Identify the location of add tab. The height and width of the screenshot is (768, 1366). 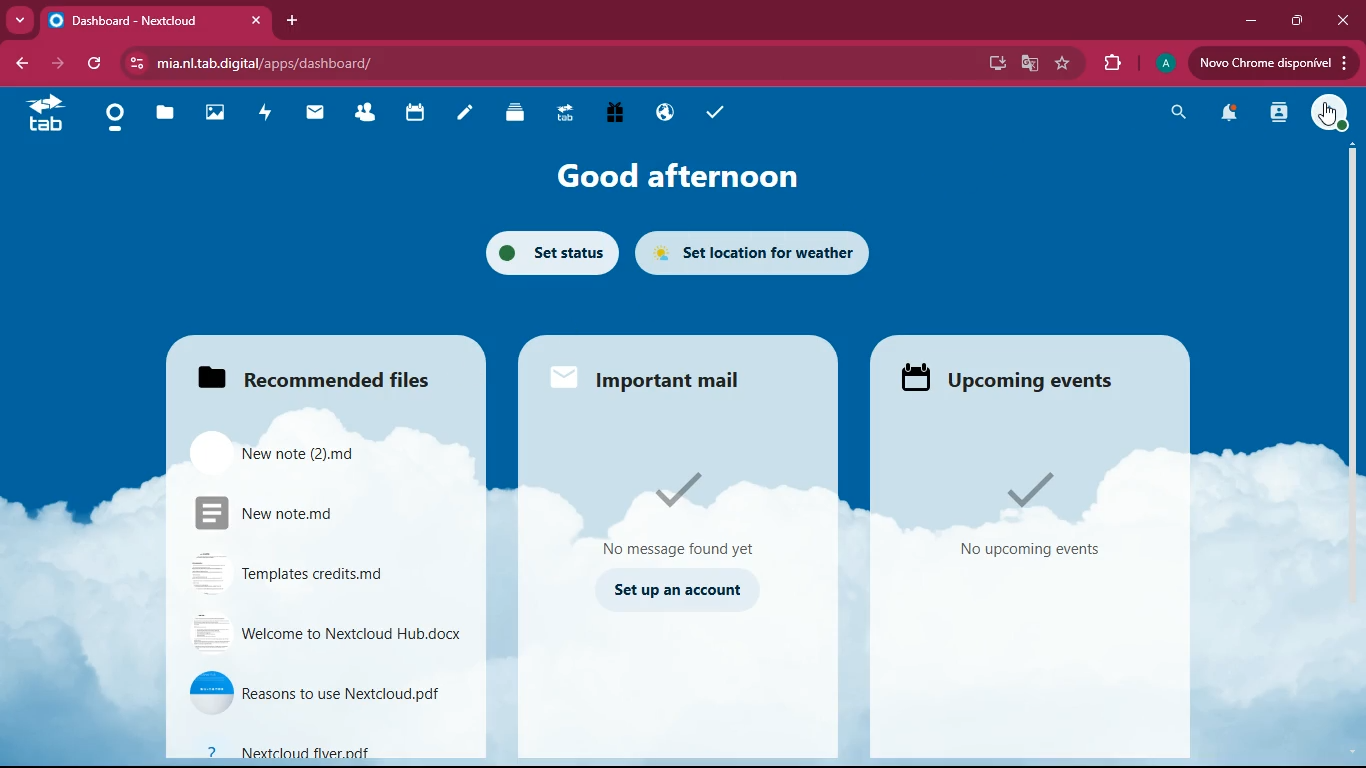
(292, 20).